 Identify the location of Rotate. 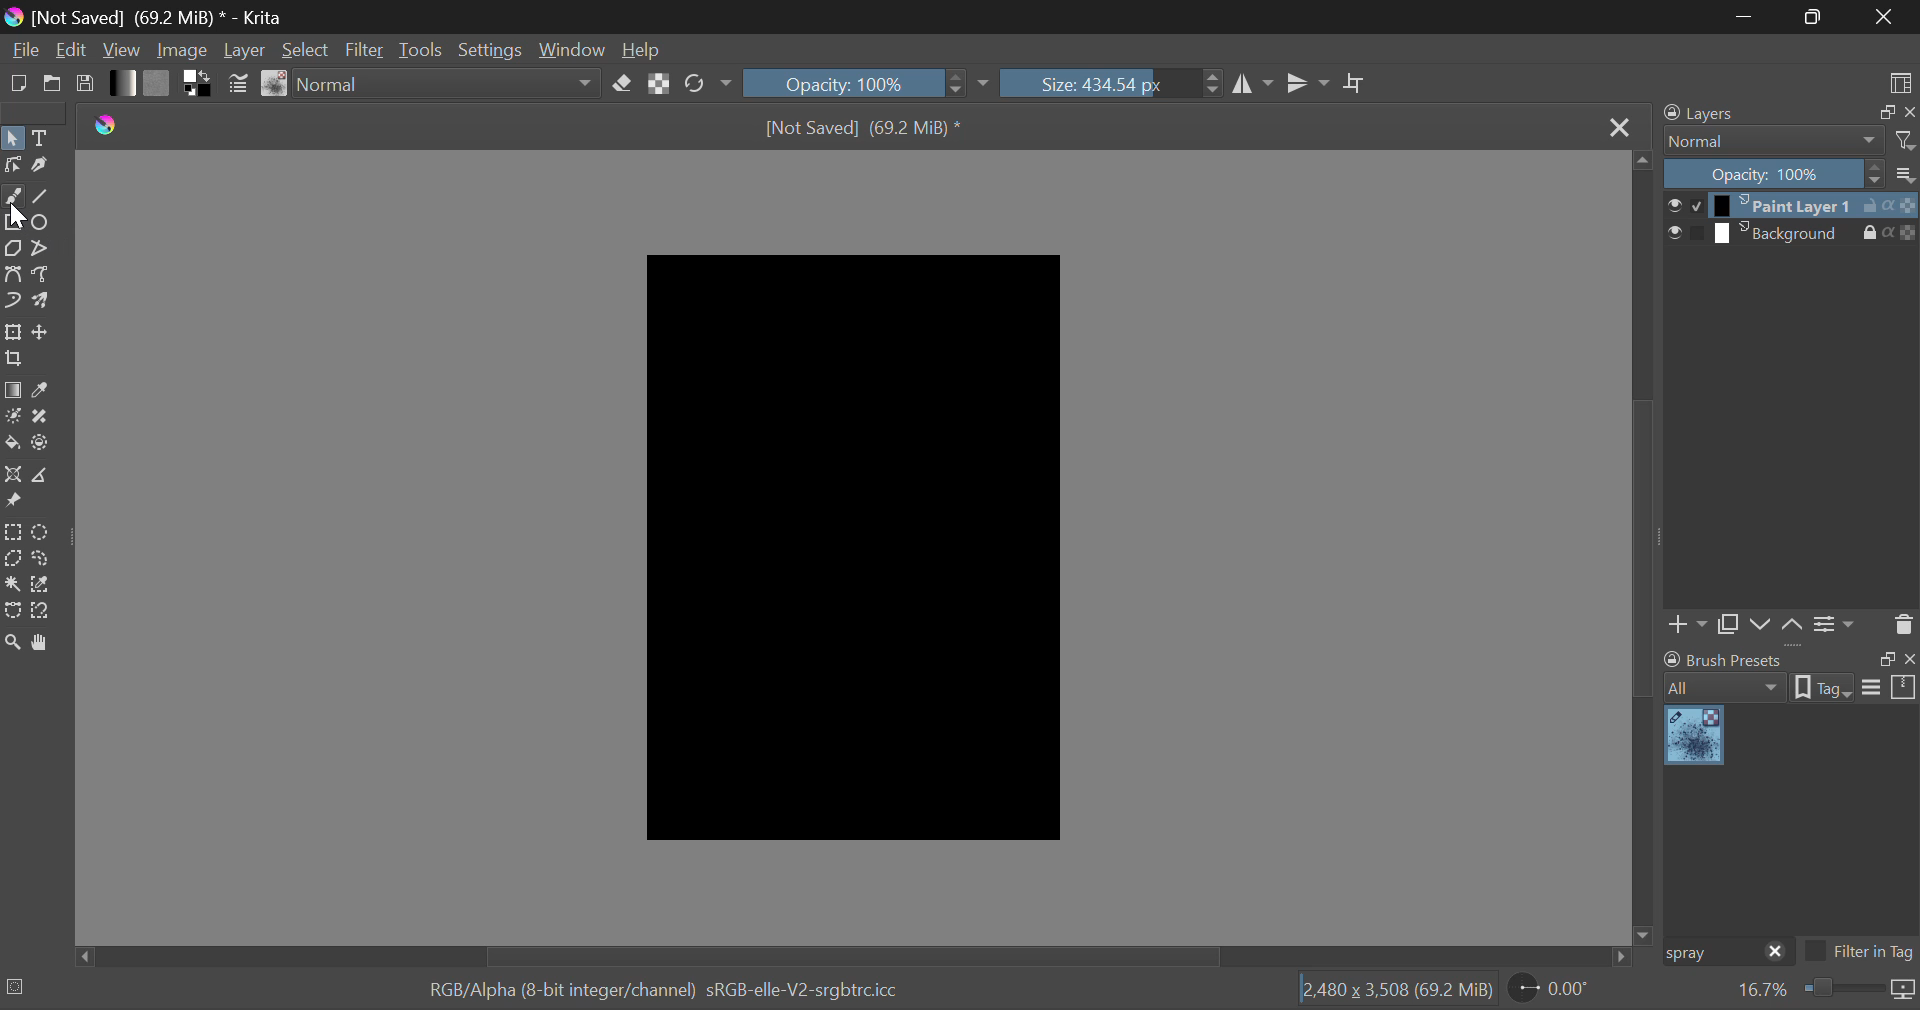
(710, 84).